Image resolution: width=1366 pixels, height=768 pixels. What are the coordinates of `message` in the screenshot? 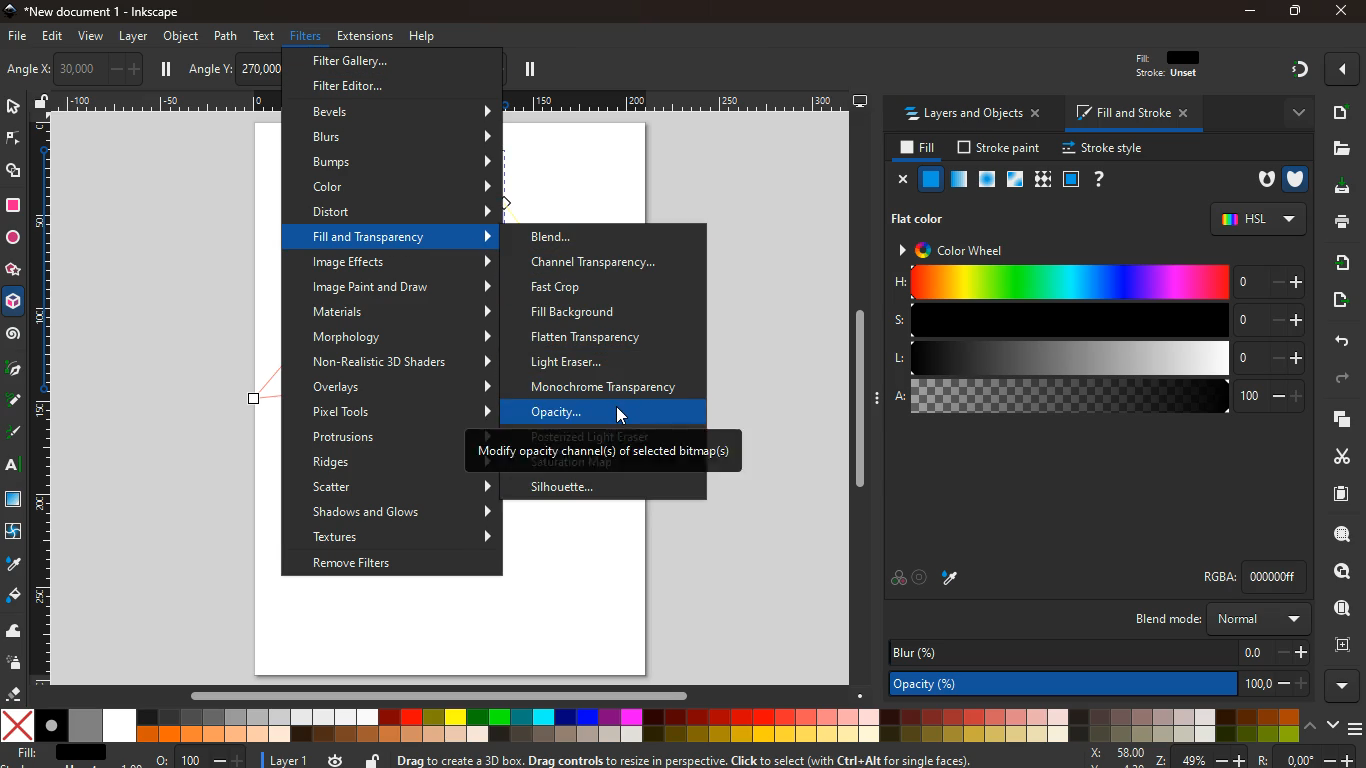 It's located at (705, 759).